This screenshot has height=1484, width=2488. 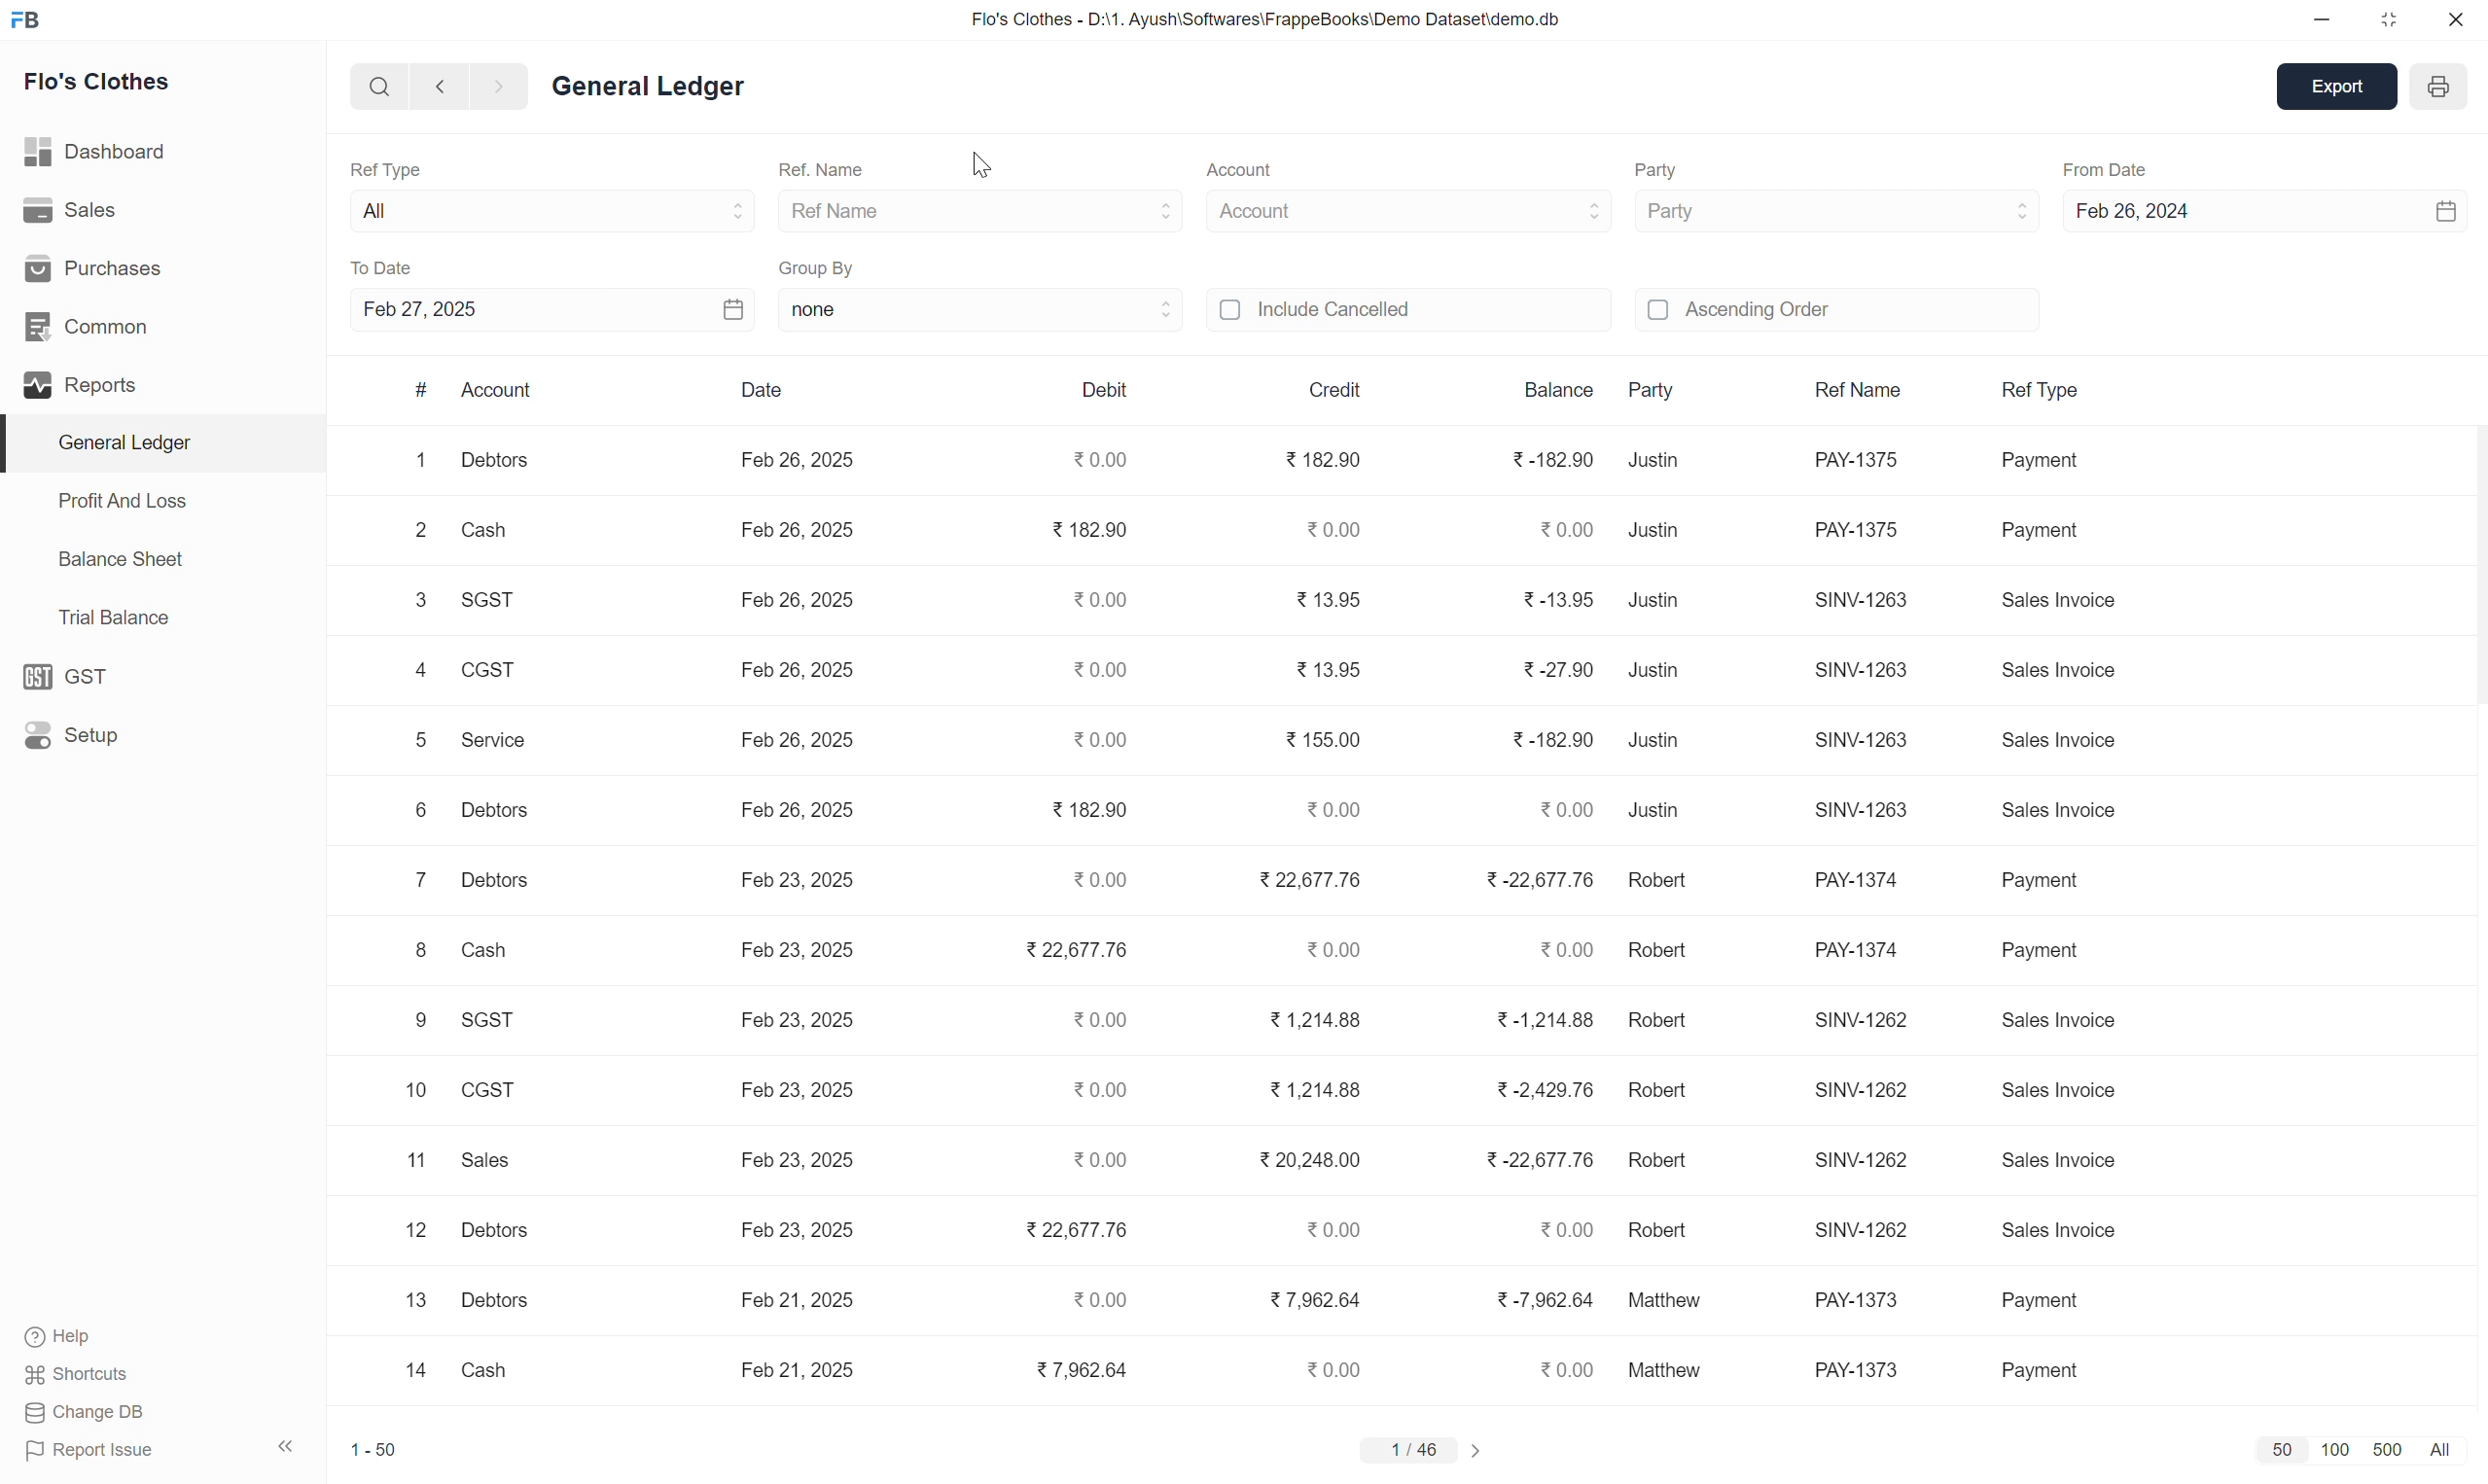 I want to click on ref type, so click(x=389, y=169).